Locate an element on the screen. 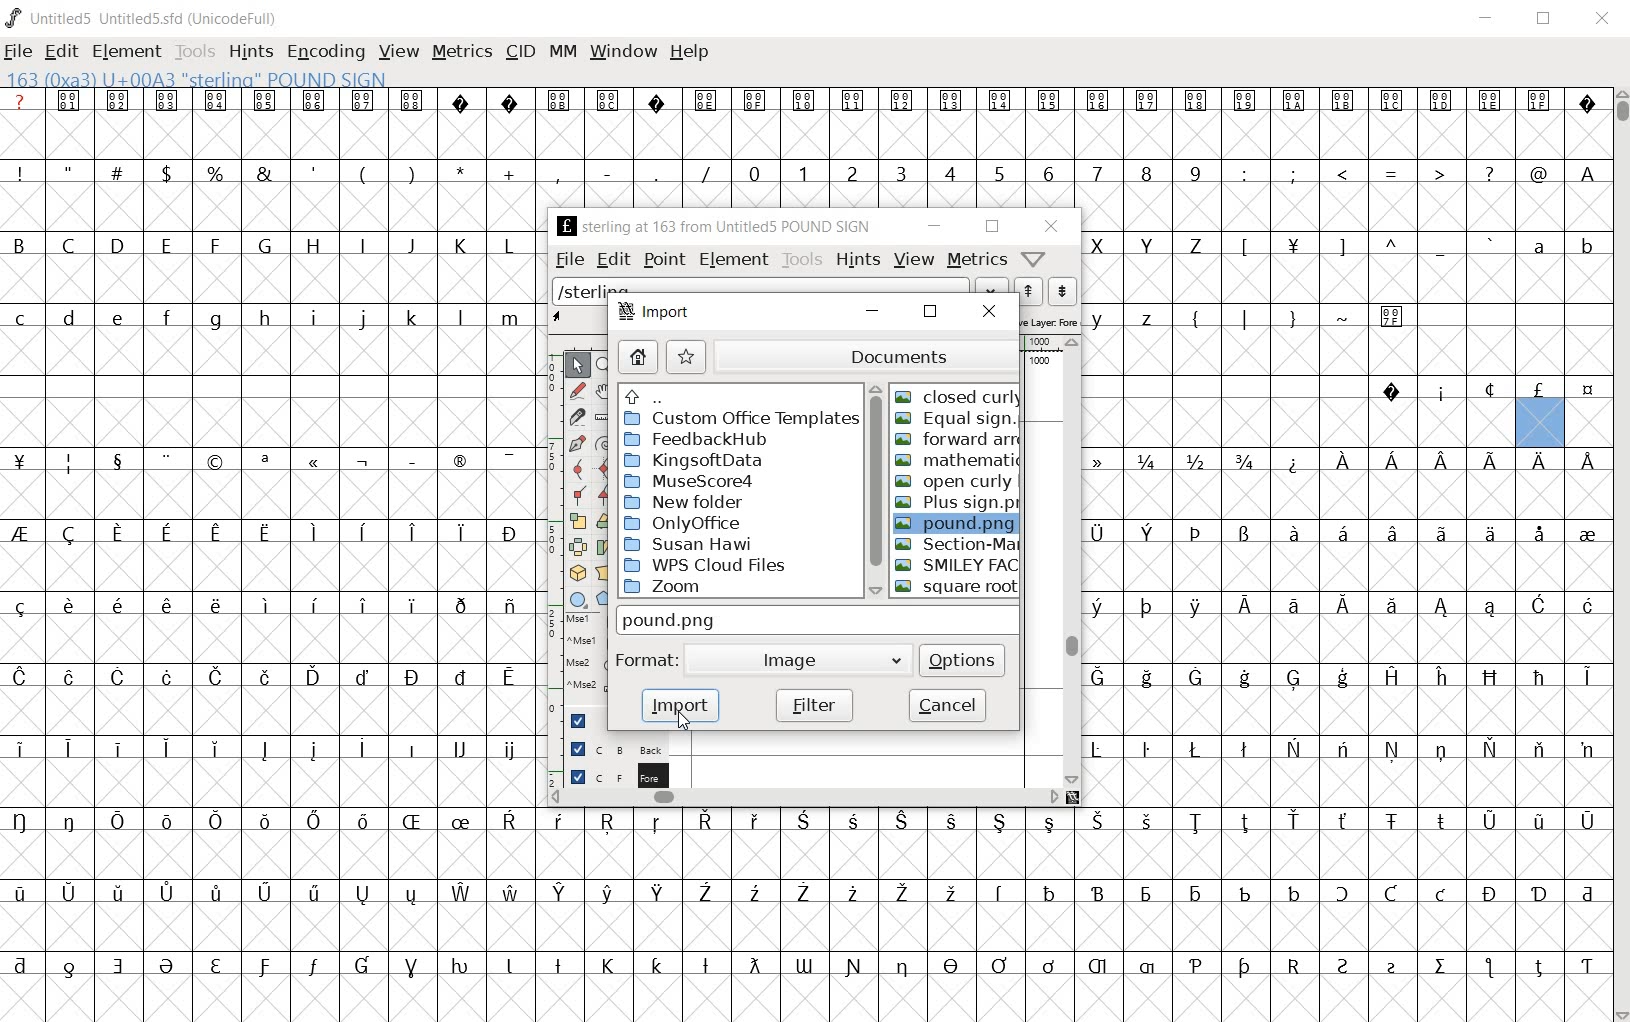   is located at coordinates (1442, 458).